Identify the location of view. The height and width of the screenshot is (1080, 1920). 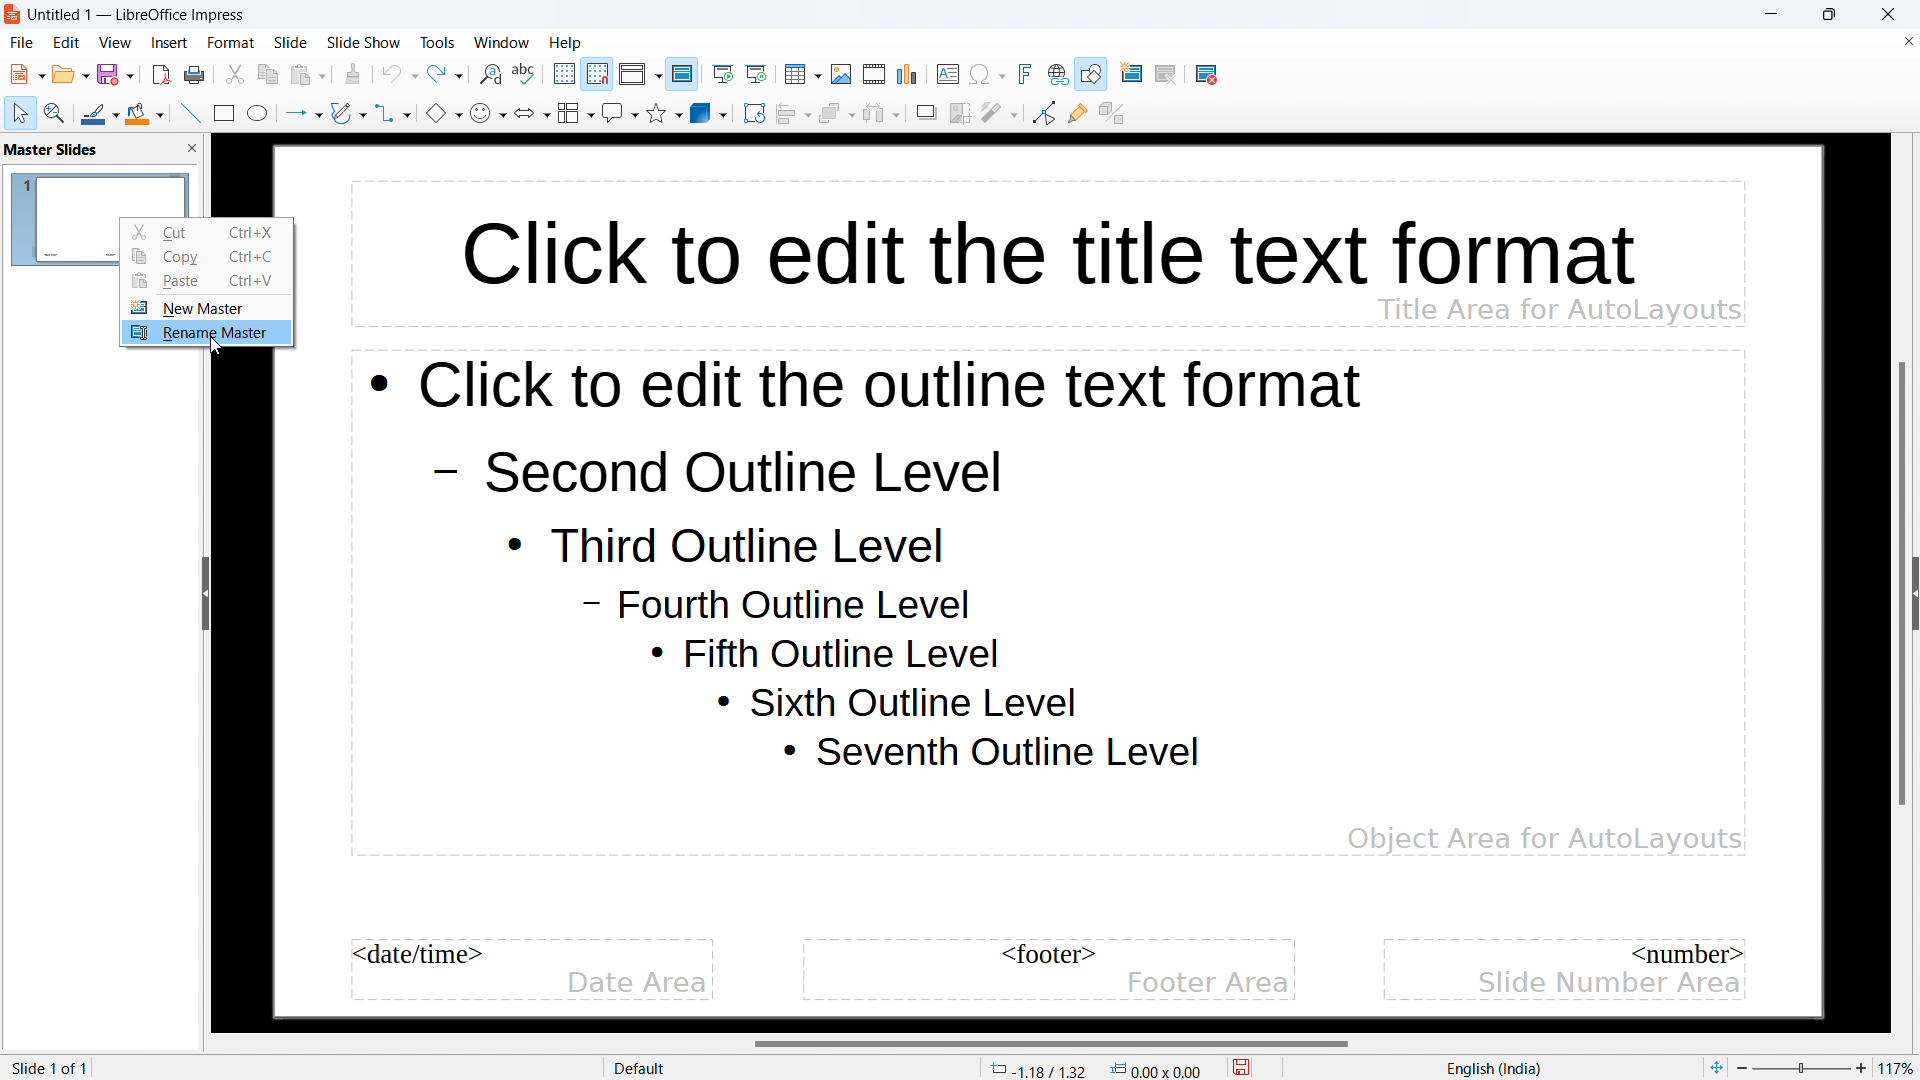
(115, 43).